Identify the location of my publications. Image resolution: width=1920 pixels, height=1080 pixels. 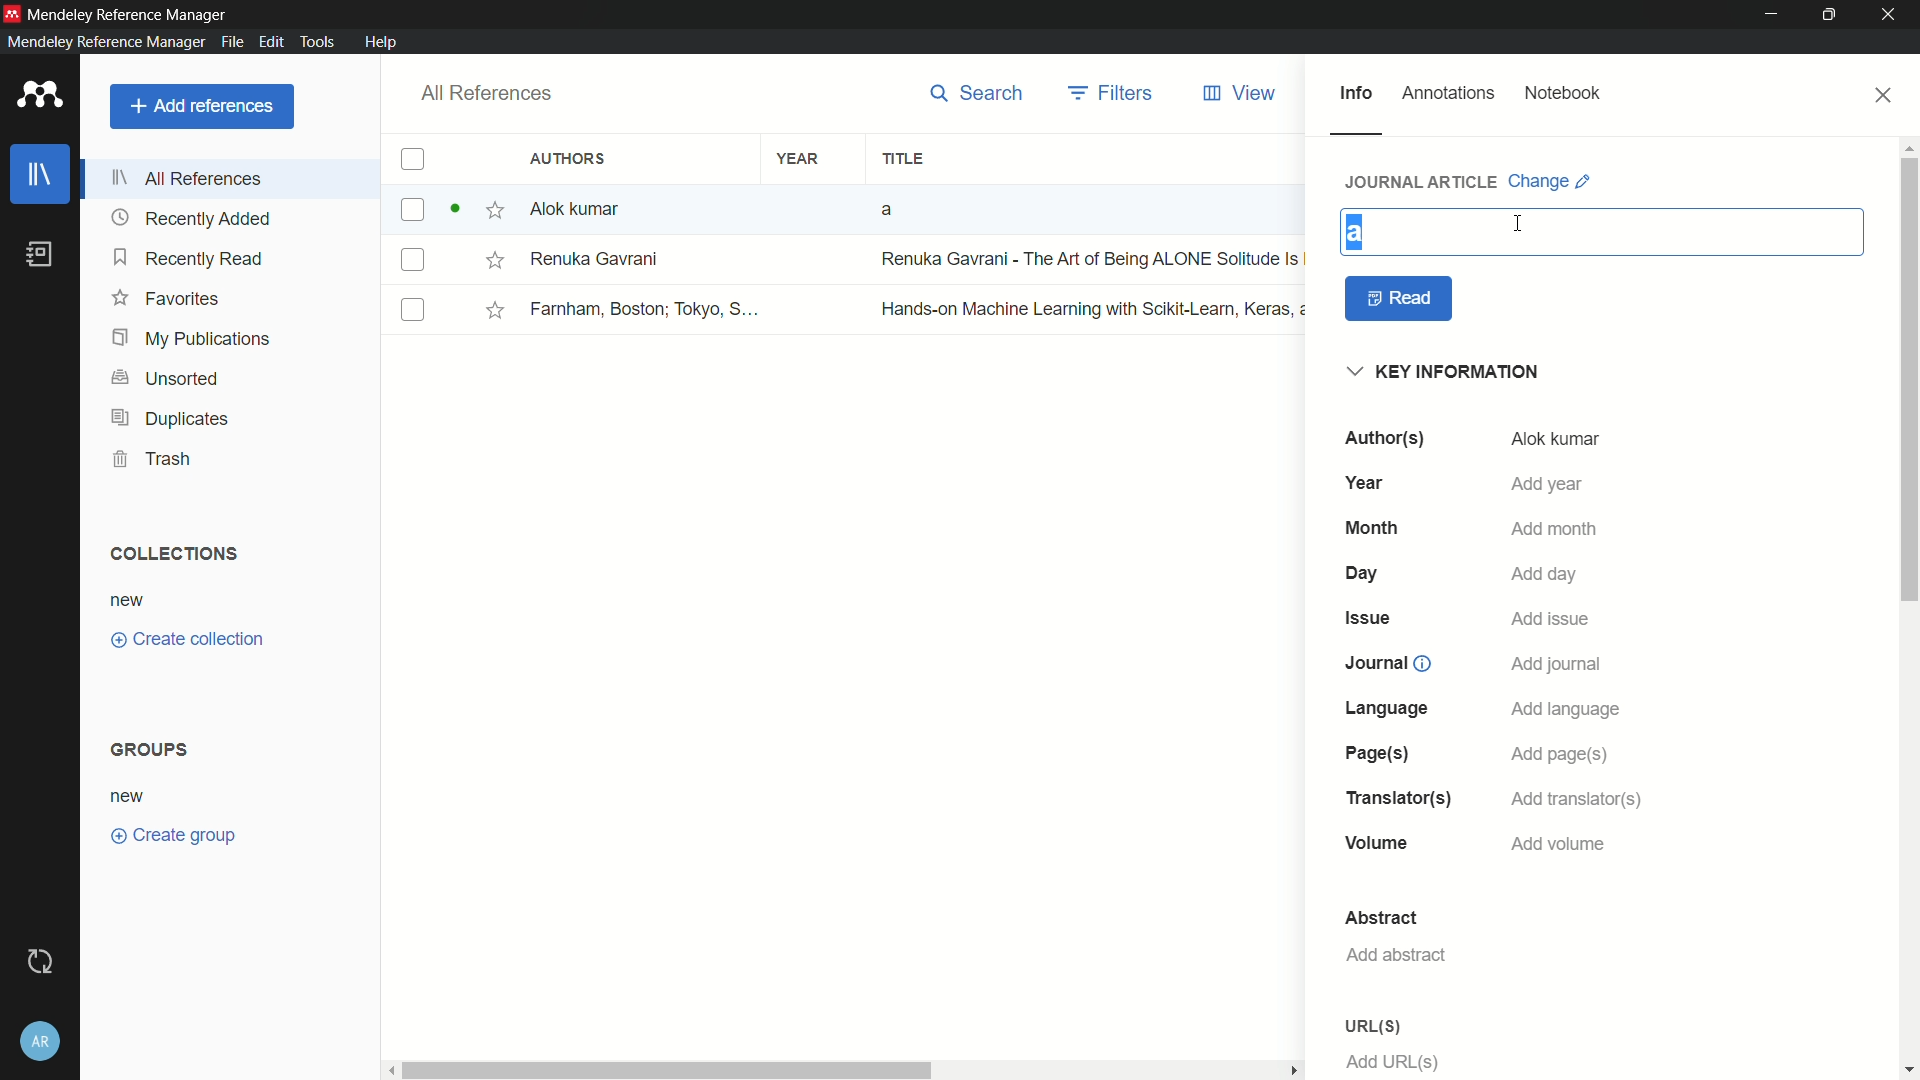
(193, 340).